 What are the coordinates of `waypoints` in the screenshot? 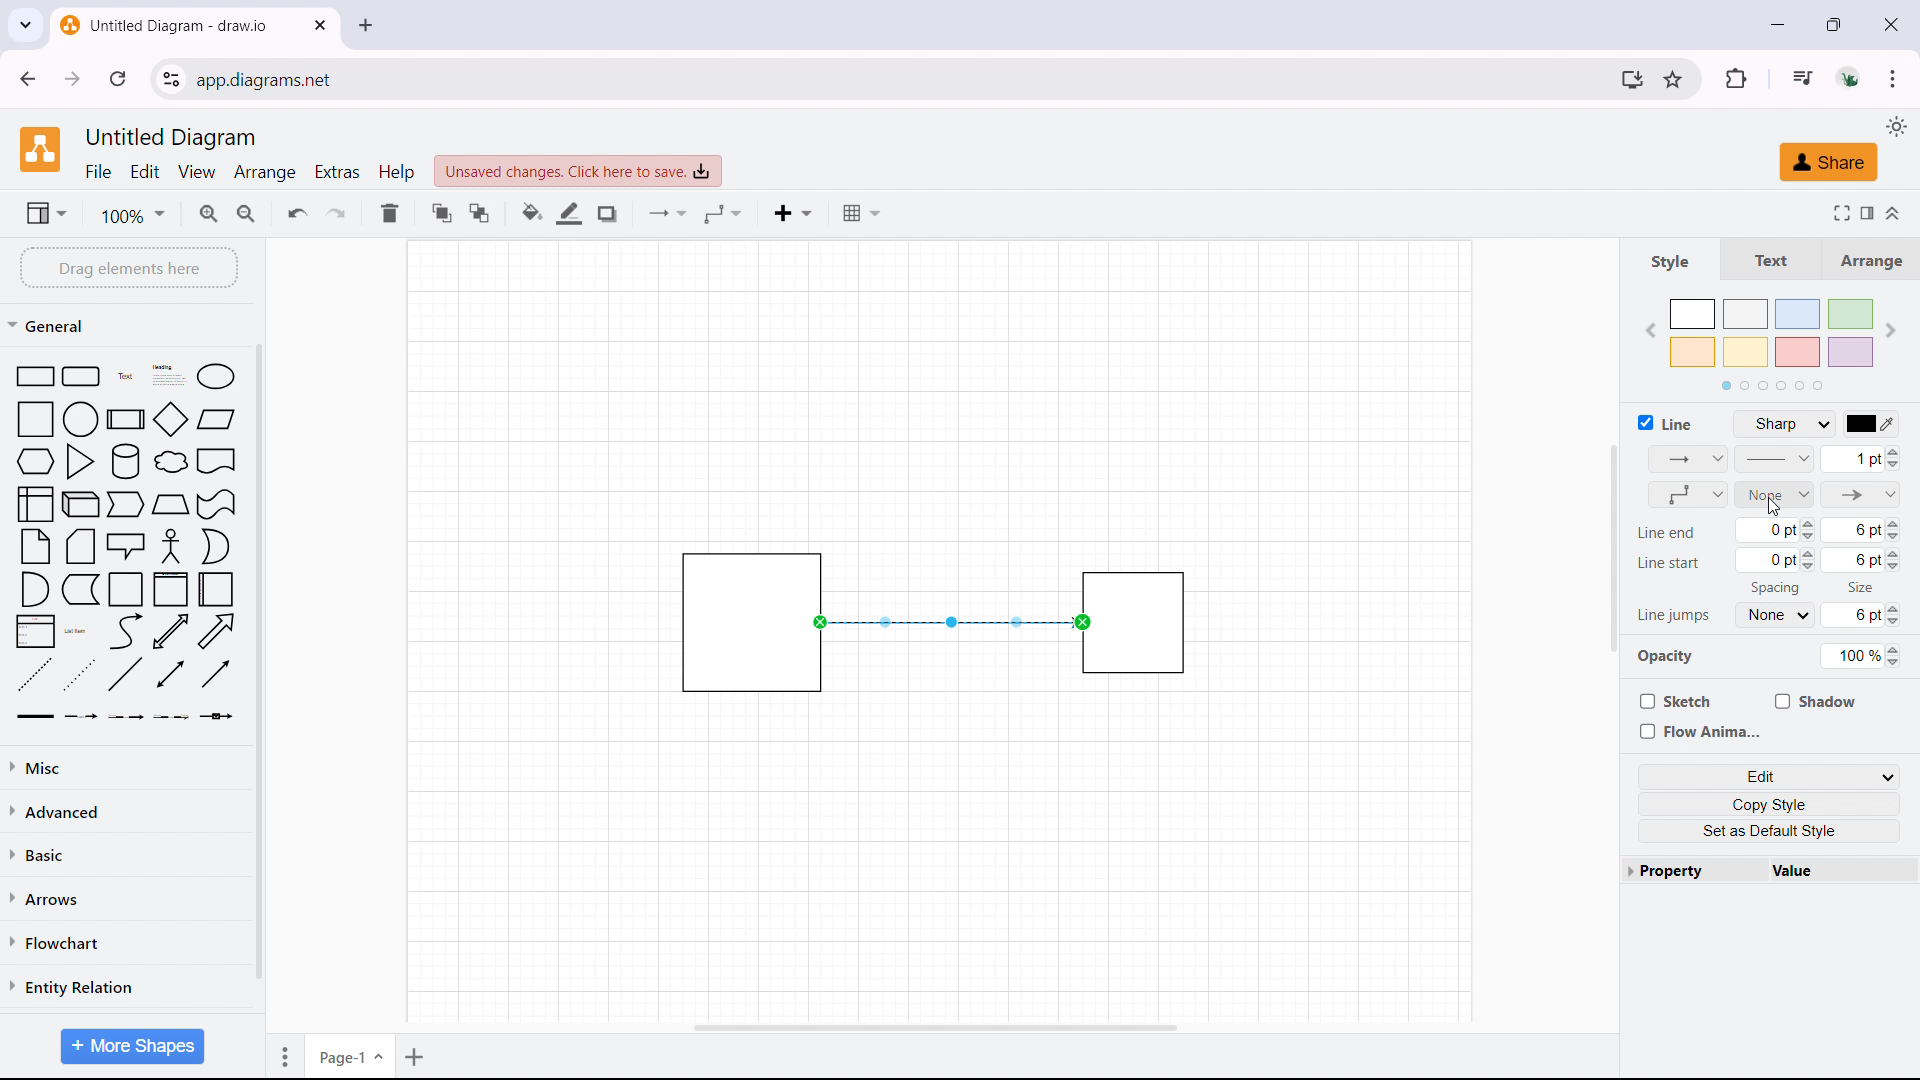 It's located at (723, 213).